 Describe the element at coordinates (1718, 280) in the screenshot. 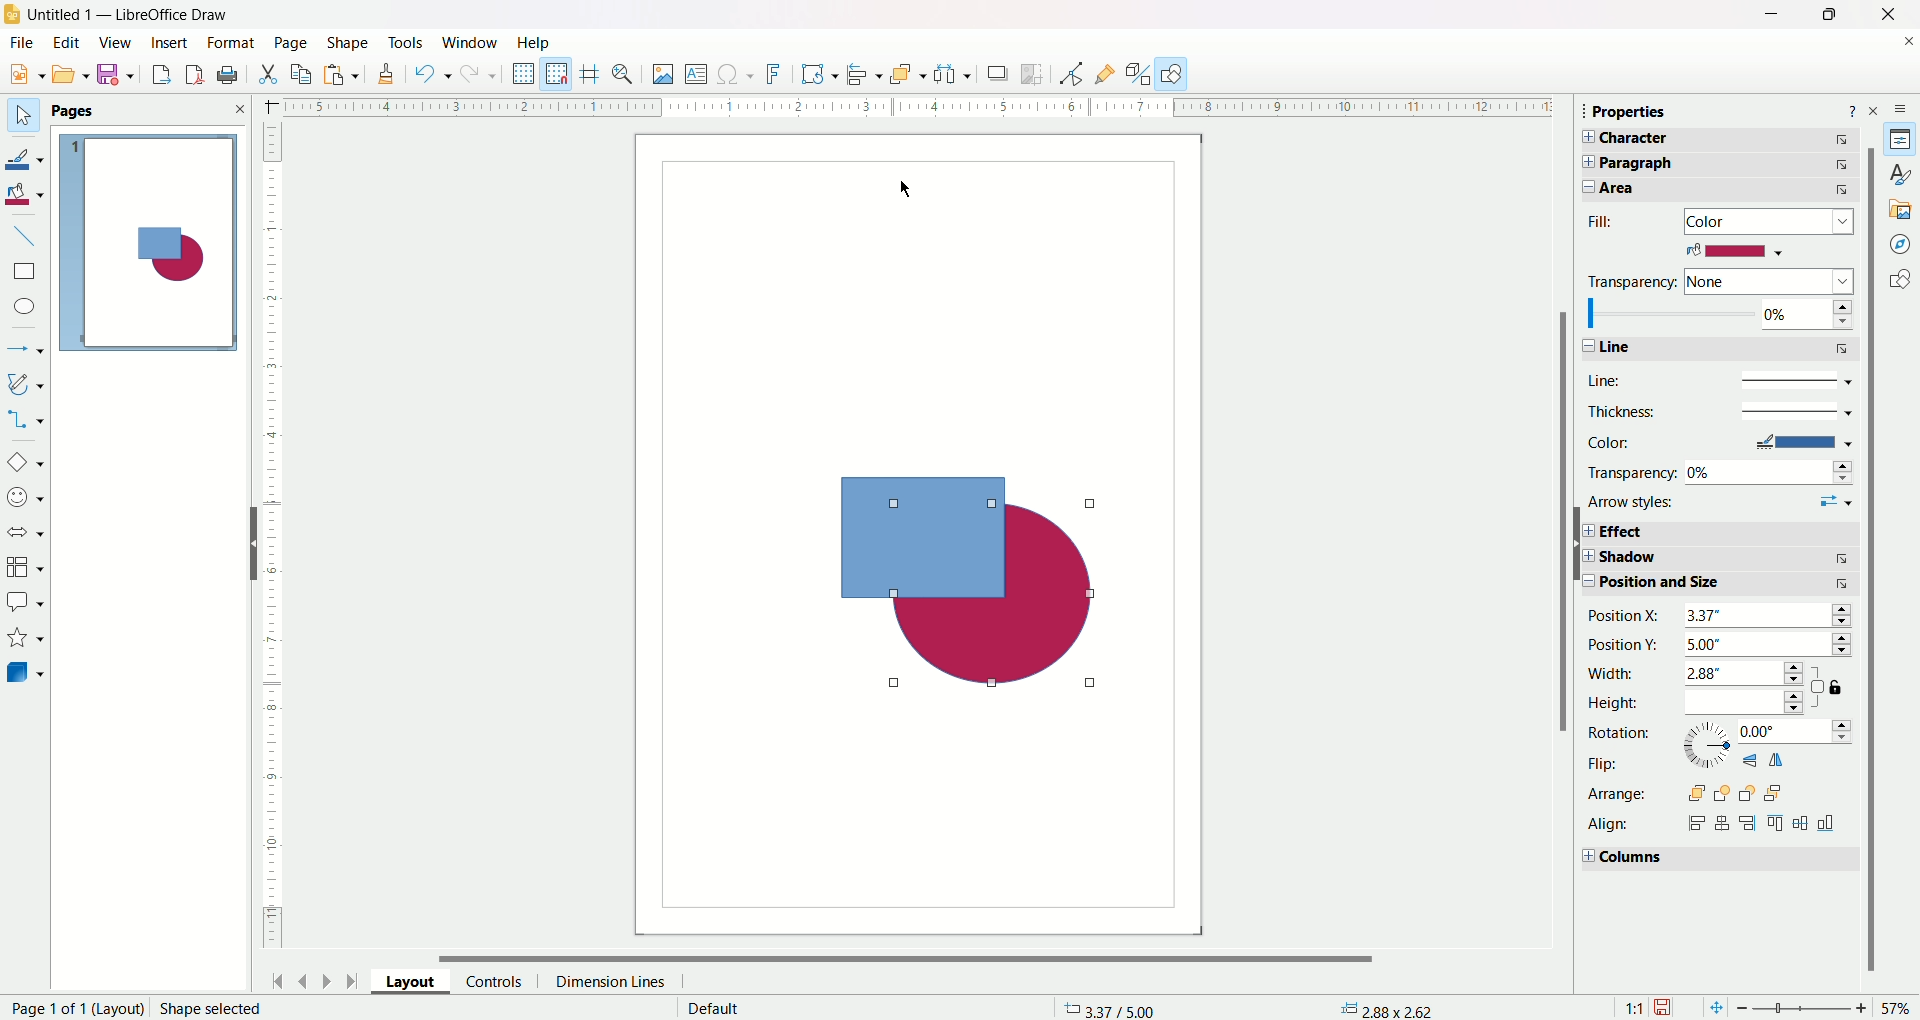

I see `transparency` at that location.